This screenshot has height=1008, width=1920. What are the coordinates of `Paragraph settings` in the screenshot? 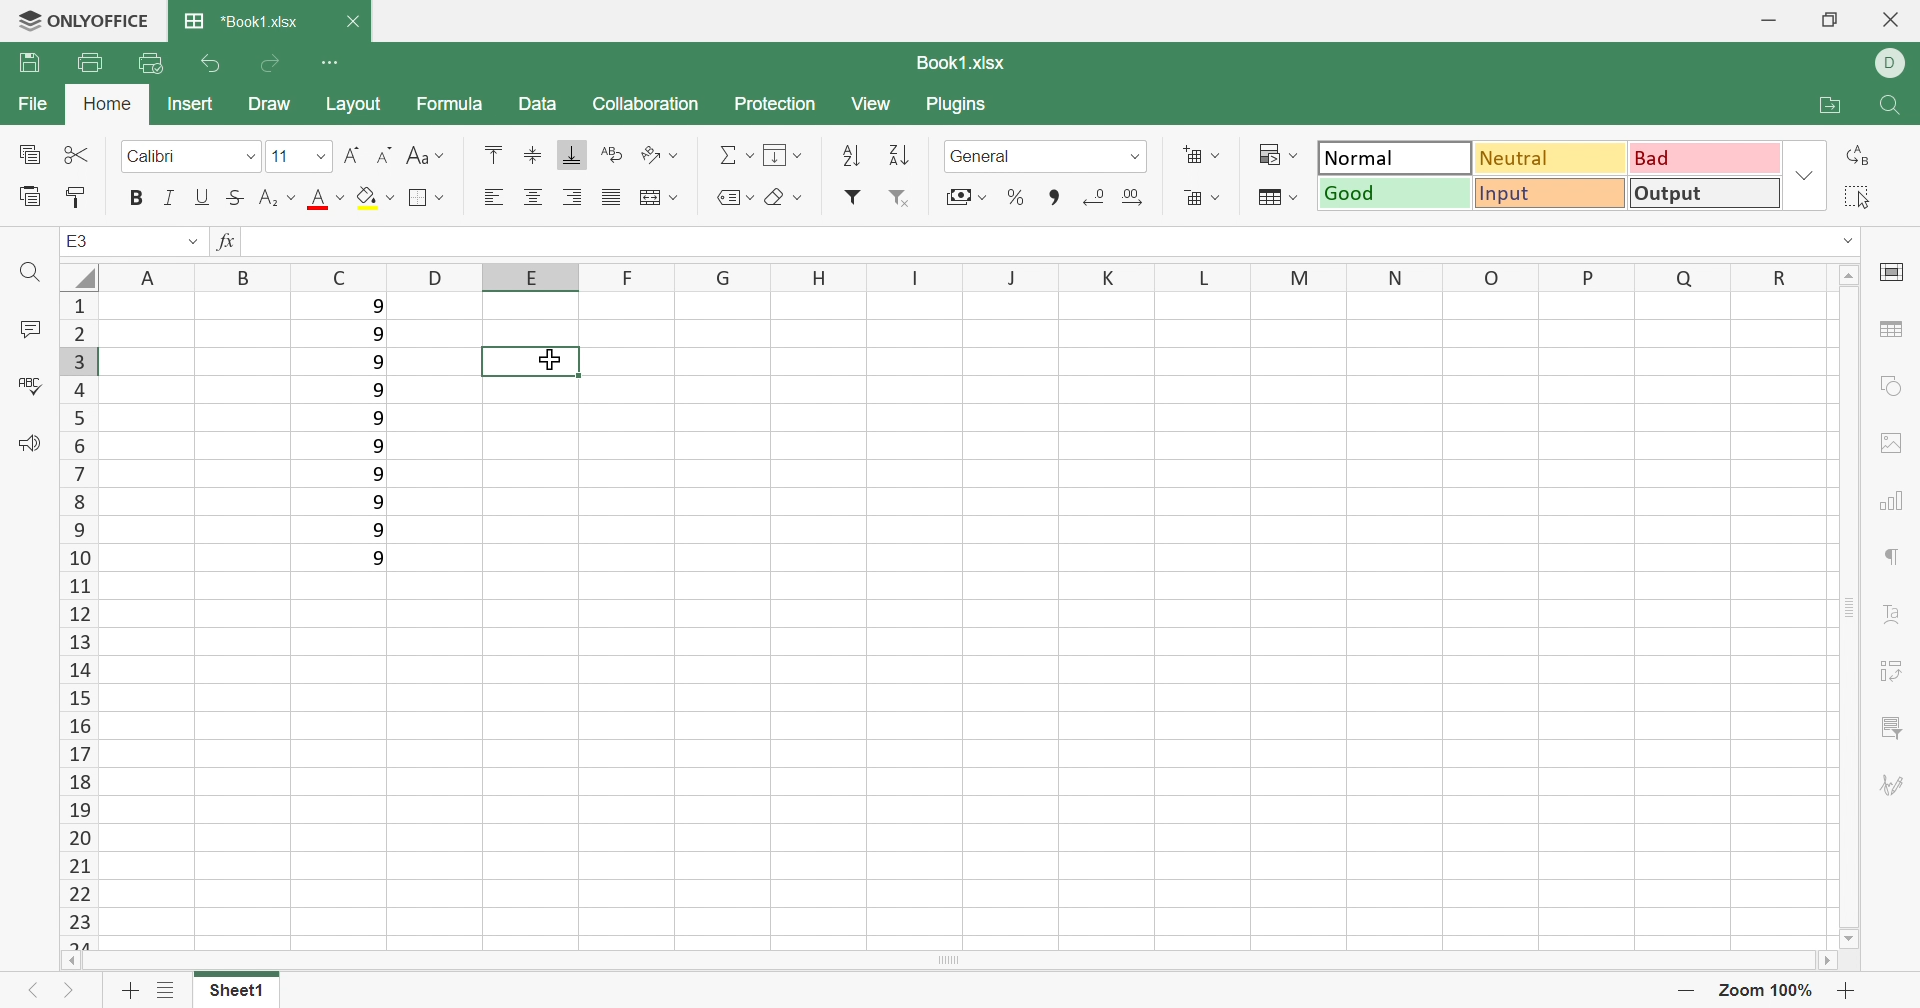 It's located at (1895, 560).